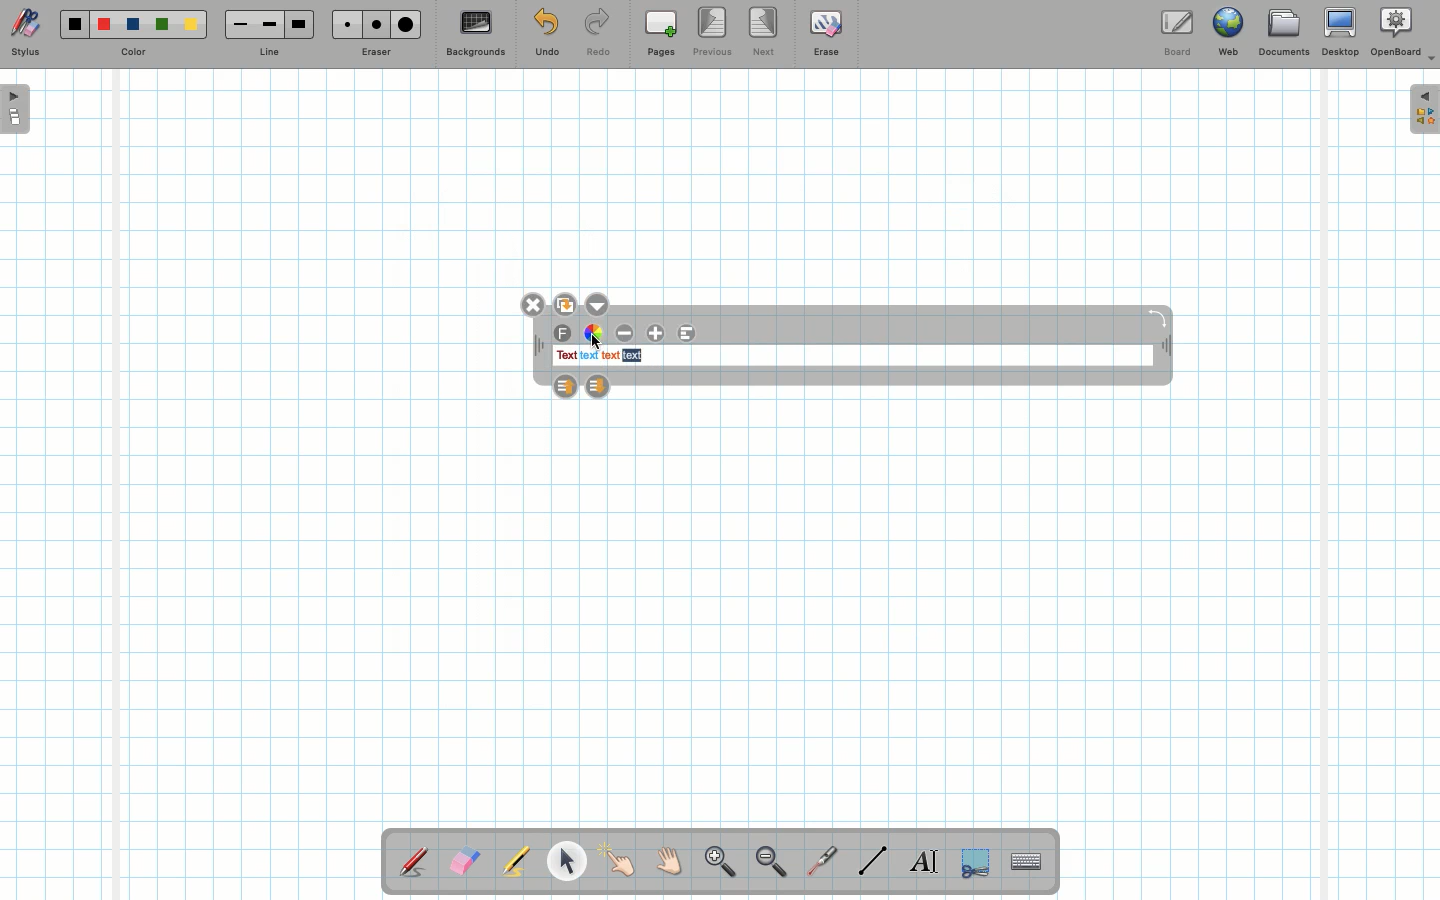 The height and width of the screenshot is (900, 1440). What do you see at coordinates (588, 356) in the screenshot?
I see `text` at bounding box center [588, 356].